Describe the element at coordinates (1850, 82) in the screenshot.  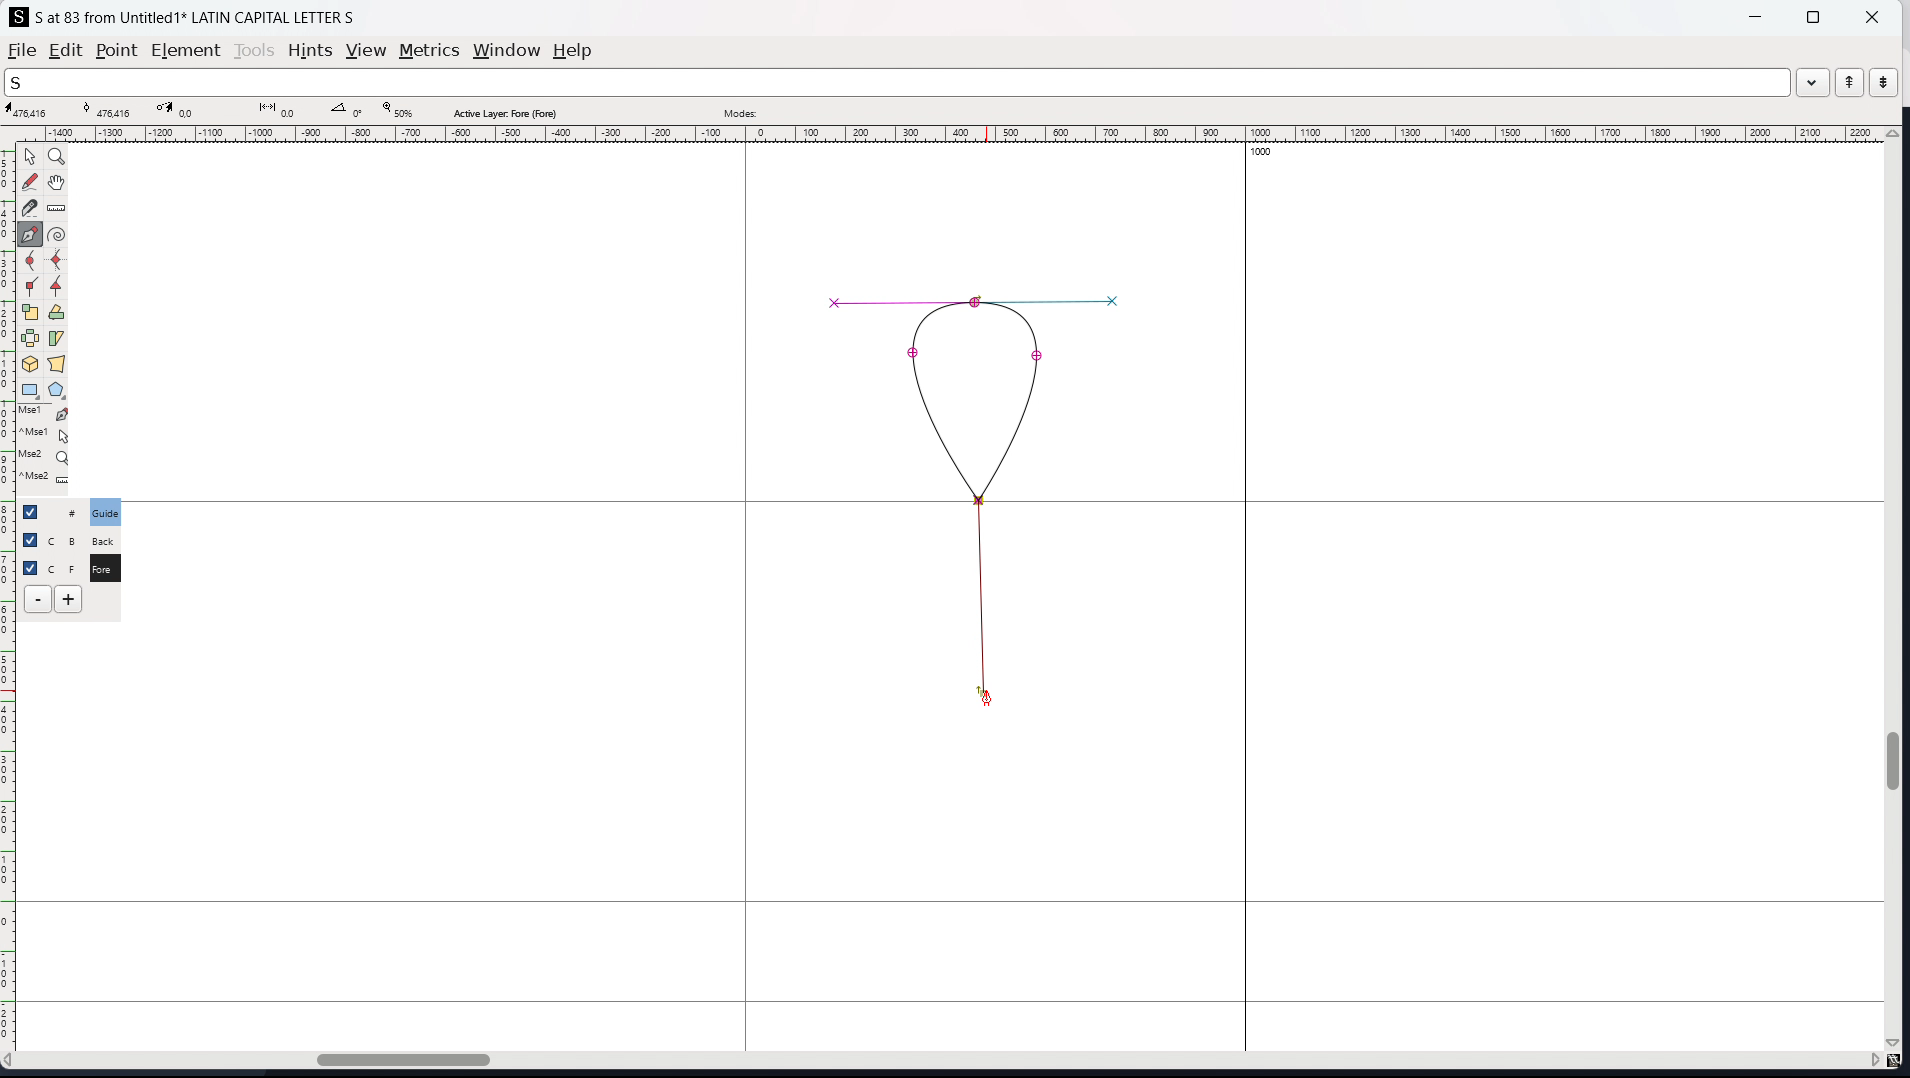
I see `previous word in the wordlist` at that location.